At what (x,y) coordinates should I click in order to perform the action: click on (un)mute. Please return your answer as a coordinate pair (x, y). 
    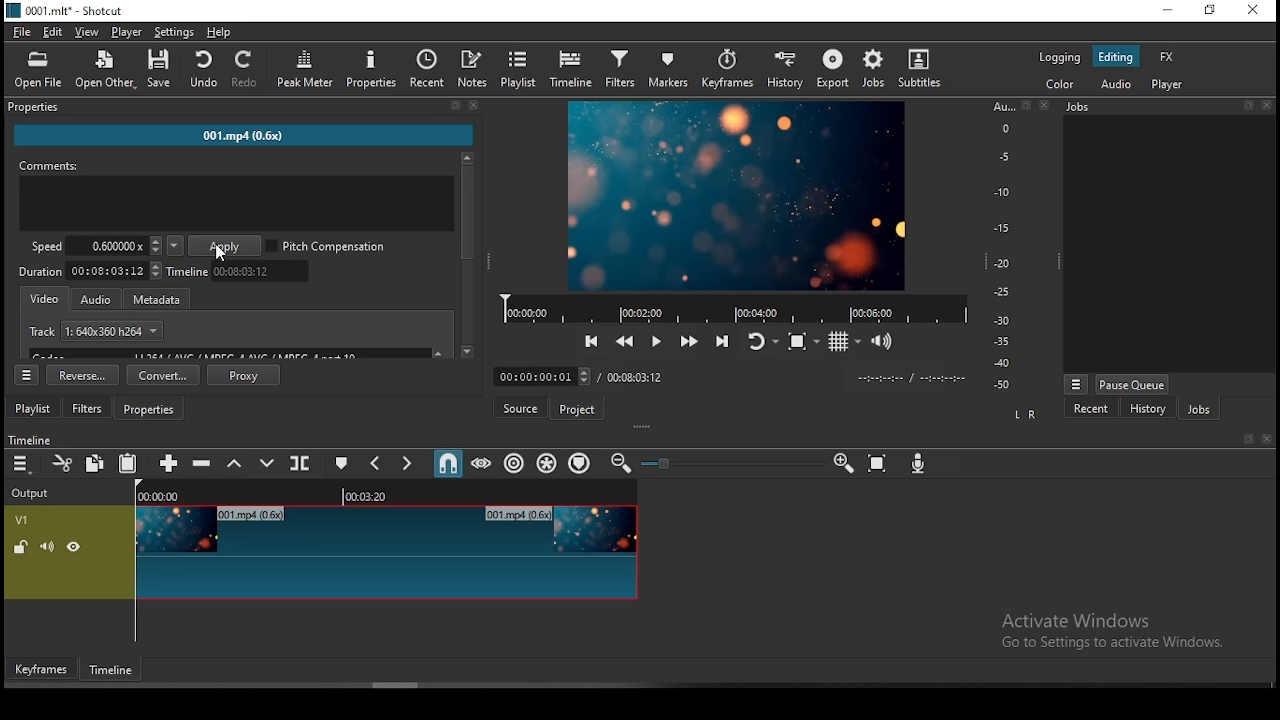
    Looking at the image, I should click on (53, 548).